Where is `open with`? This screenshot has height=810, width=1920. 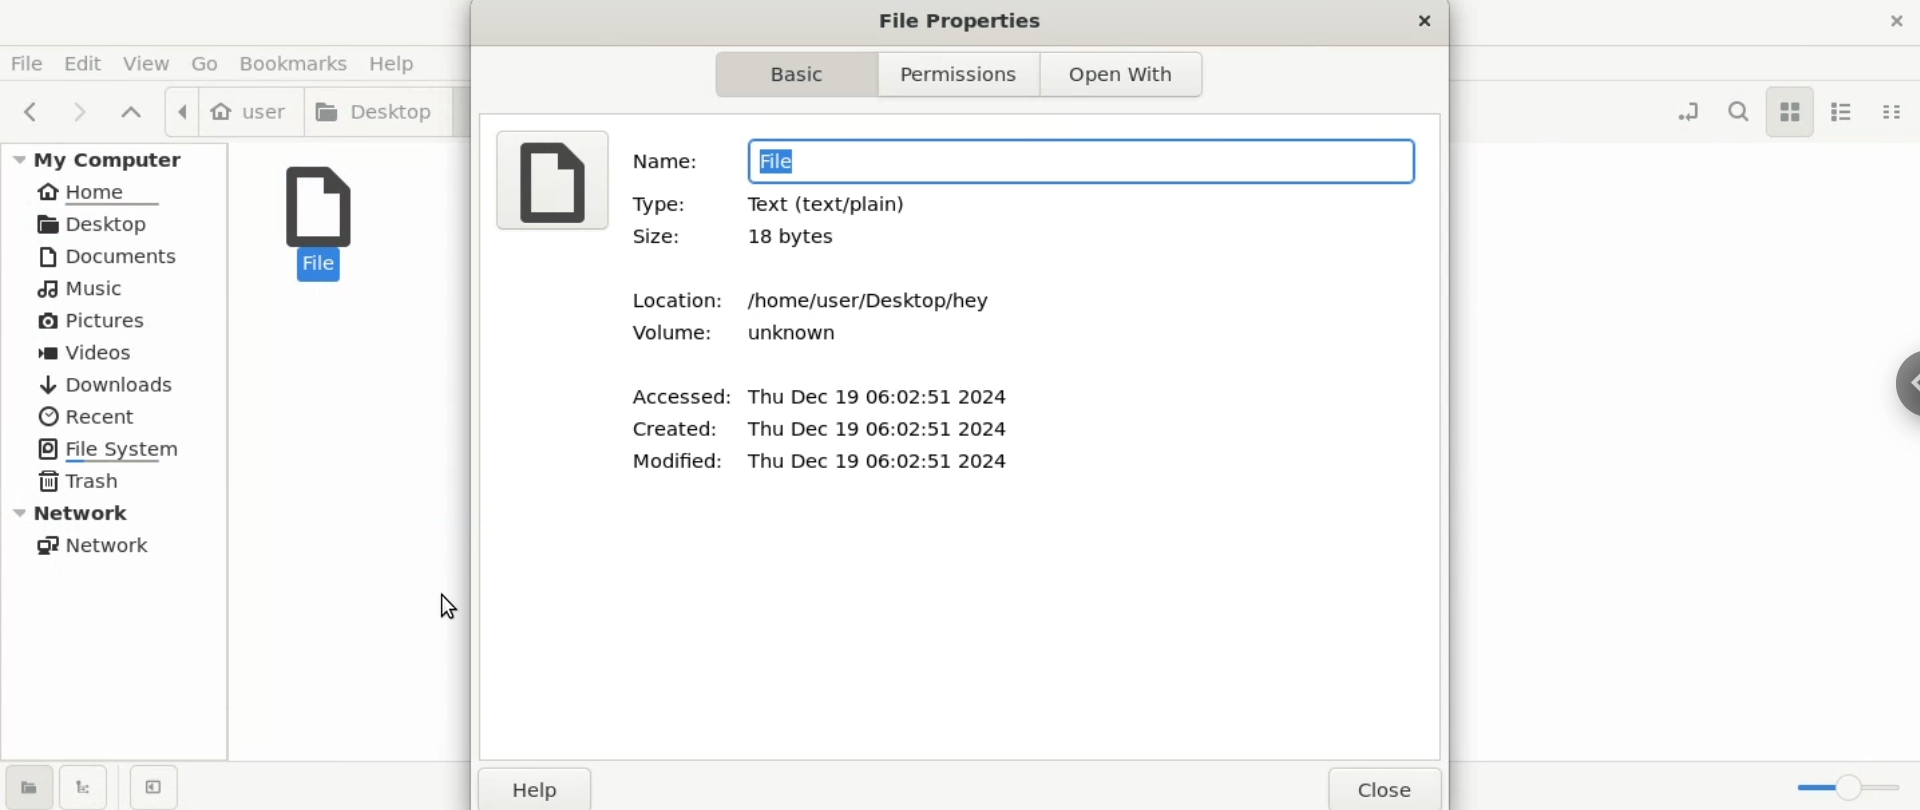
open with is located at coordinates (1128, 73).